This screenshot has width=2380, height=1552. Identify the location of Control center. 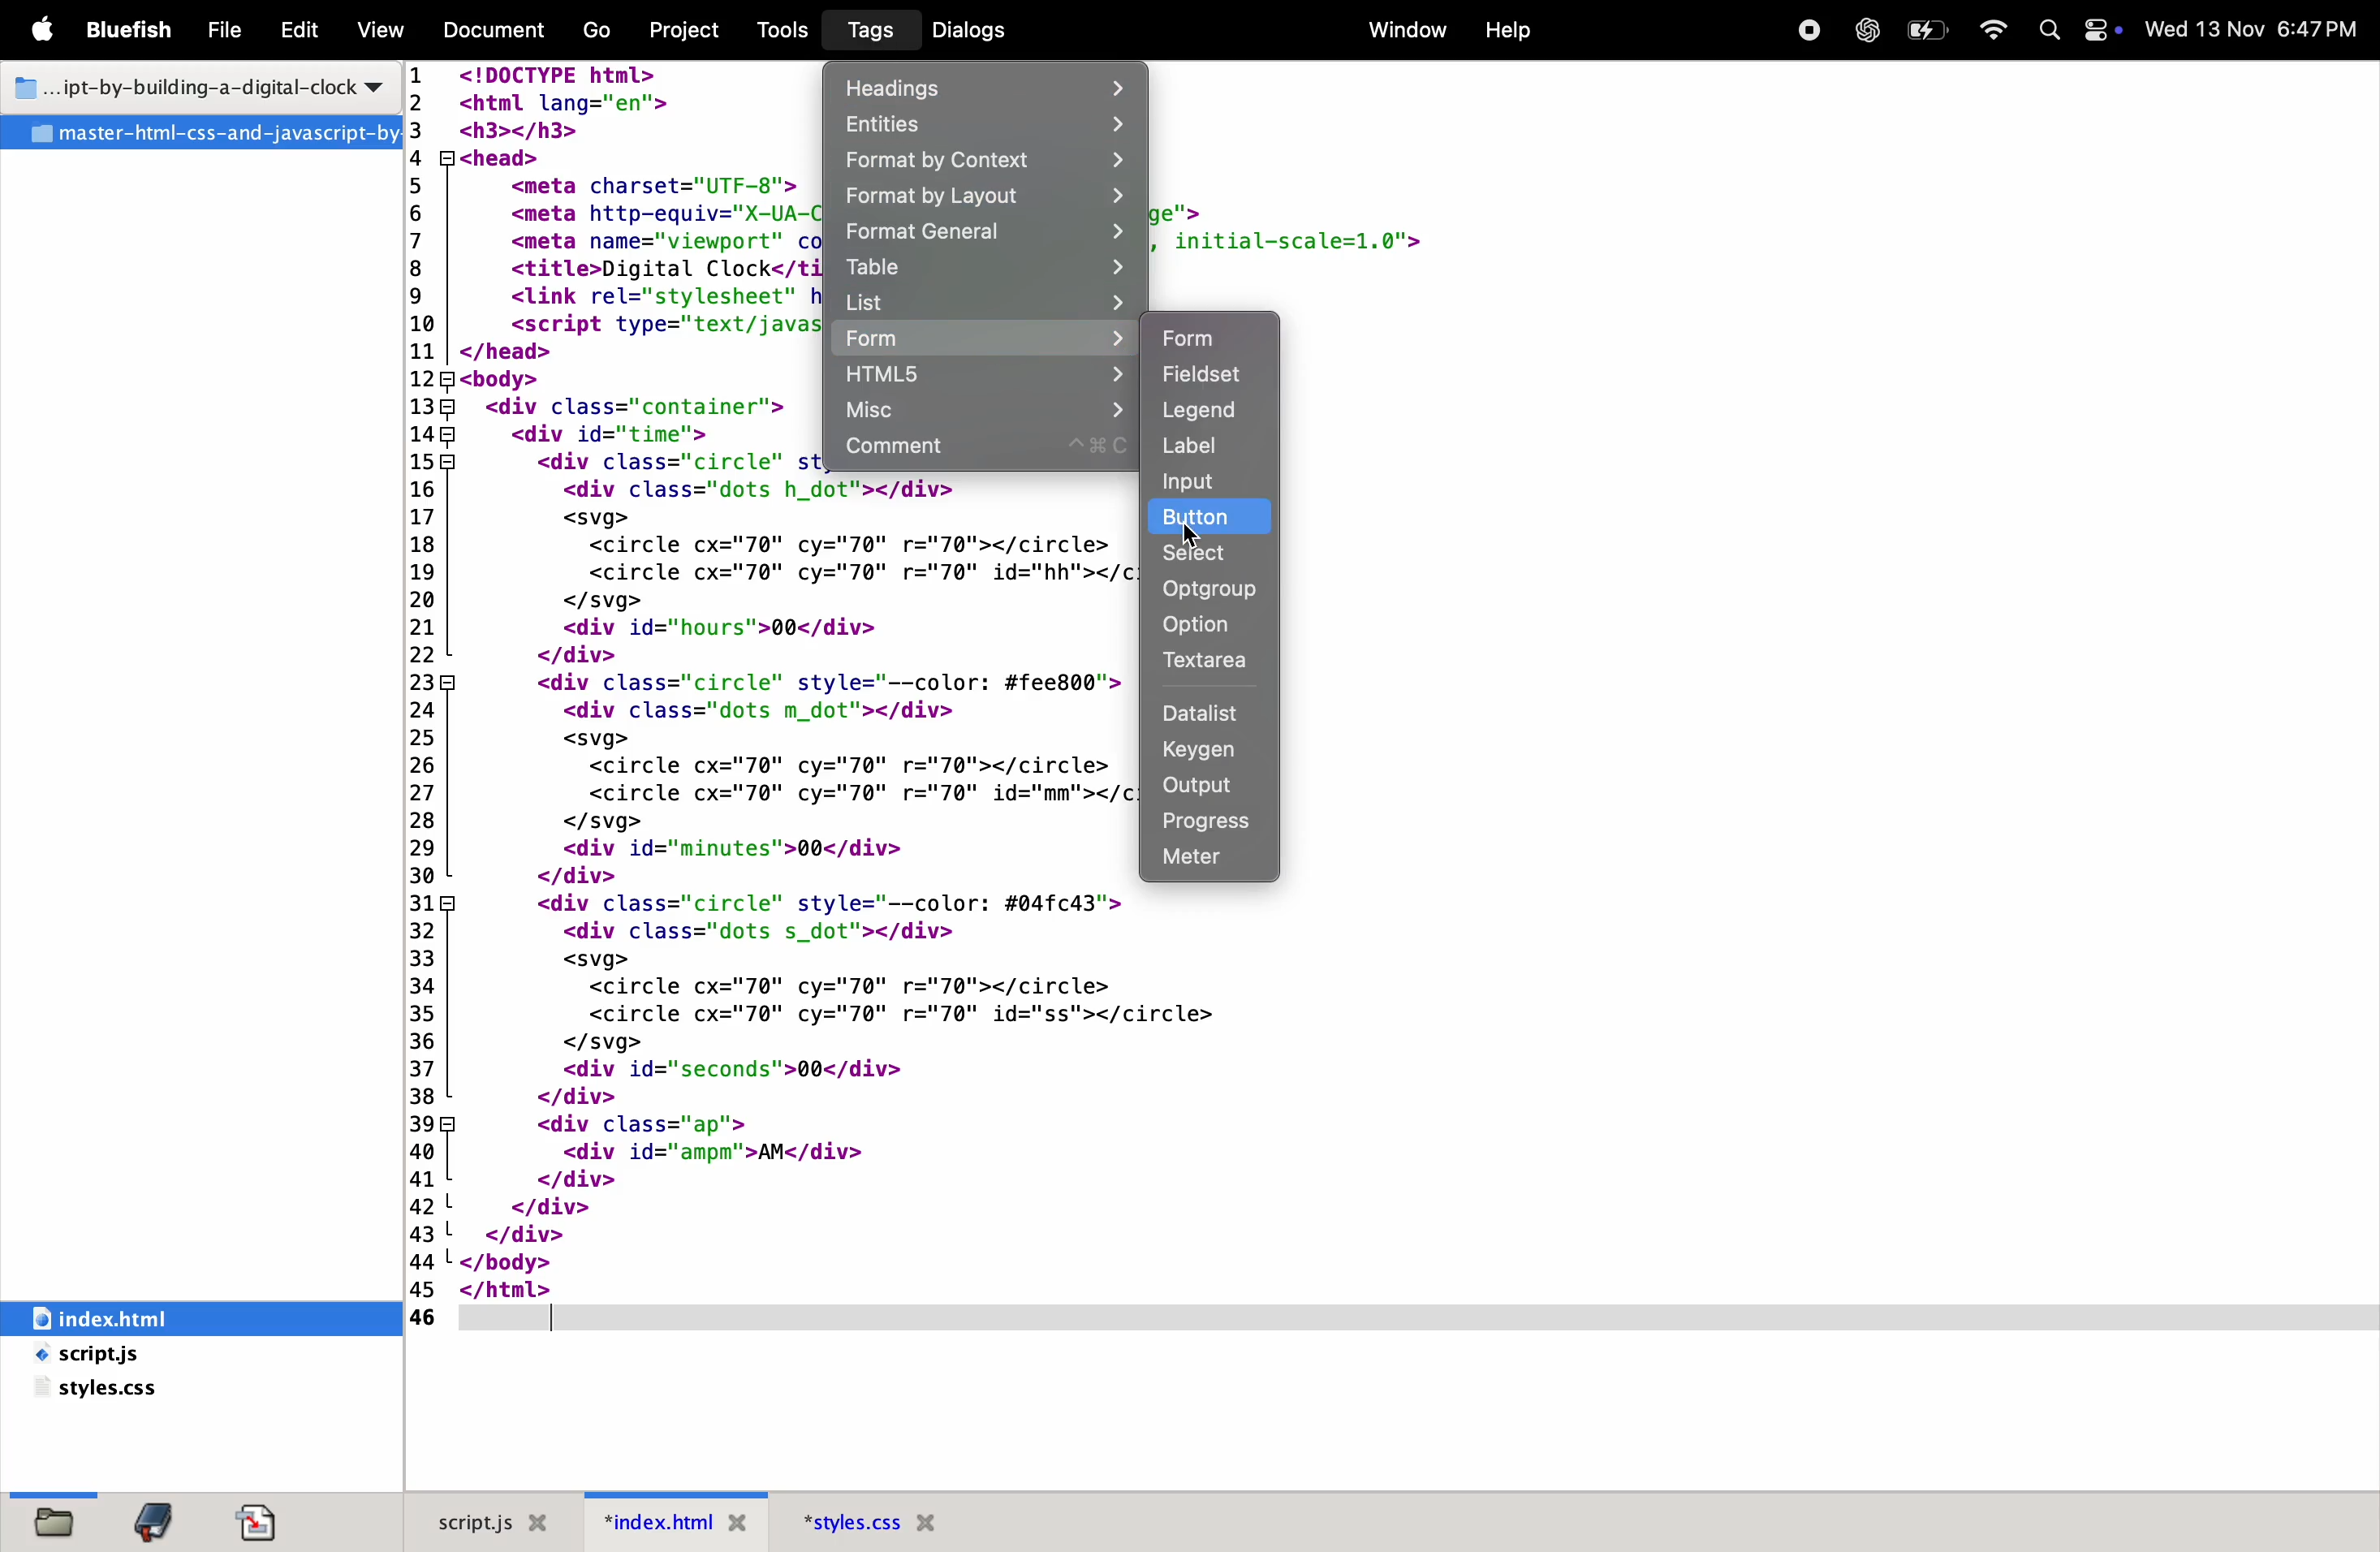
(2102, 29).